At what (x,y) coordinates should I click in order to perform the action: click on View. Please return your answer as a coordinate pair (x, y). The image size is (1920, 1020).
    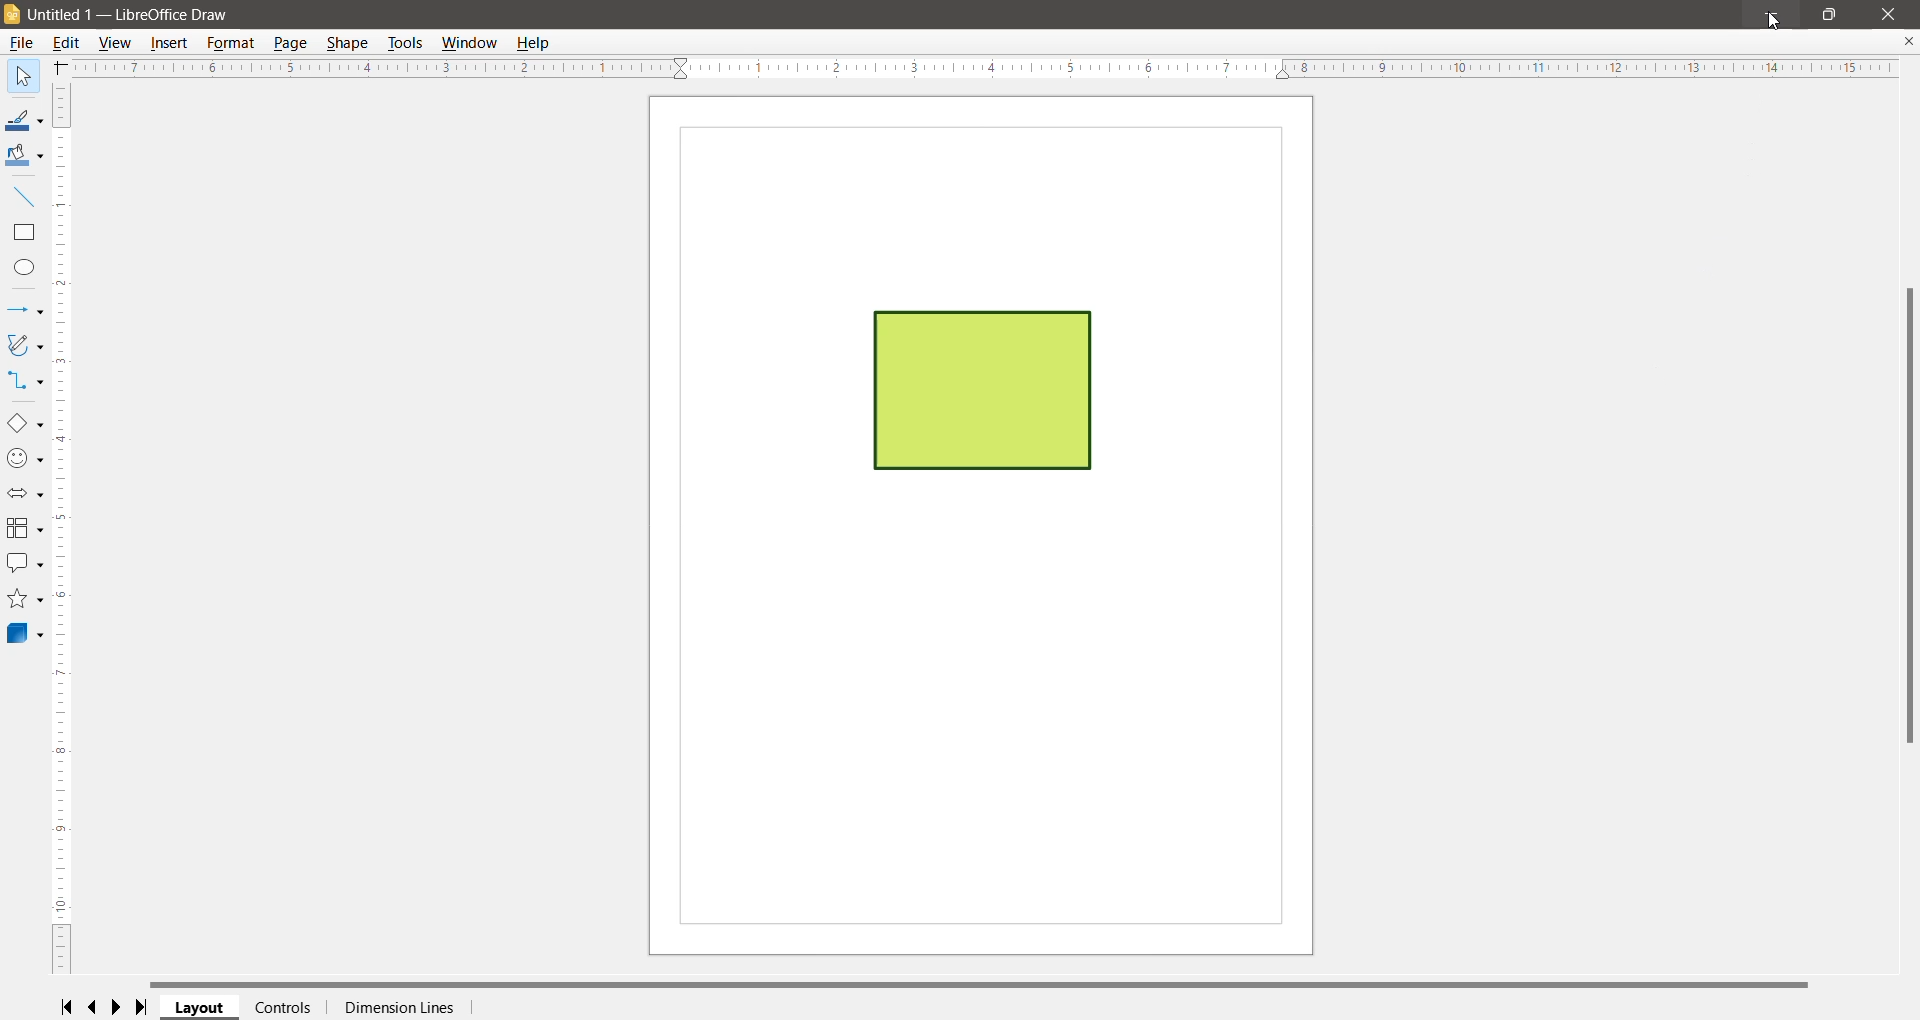
    Looking at the image, I should click on (118, 43).